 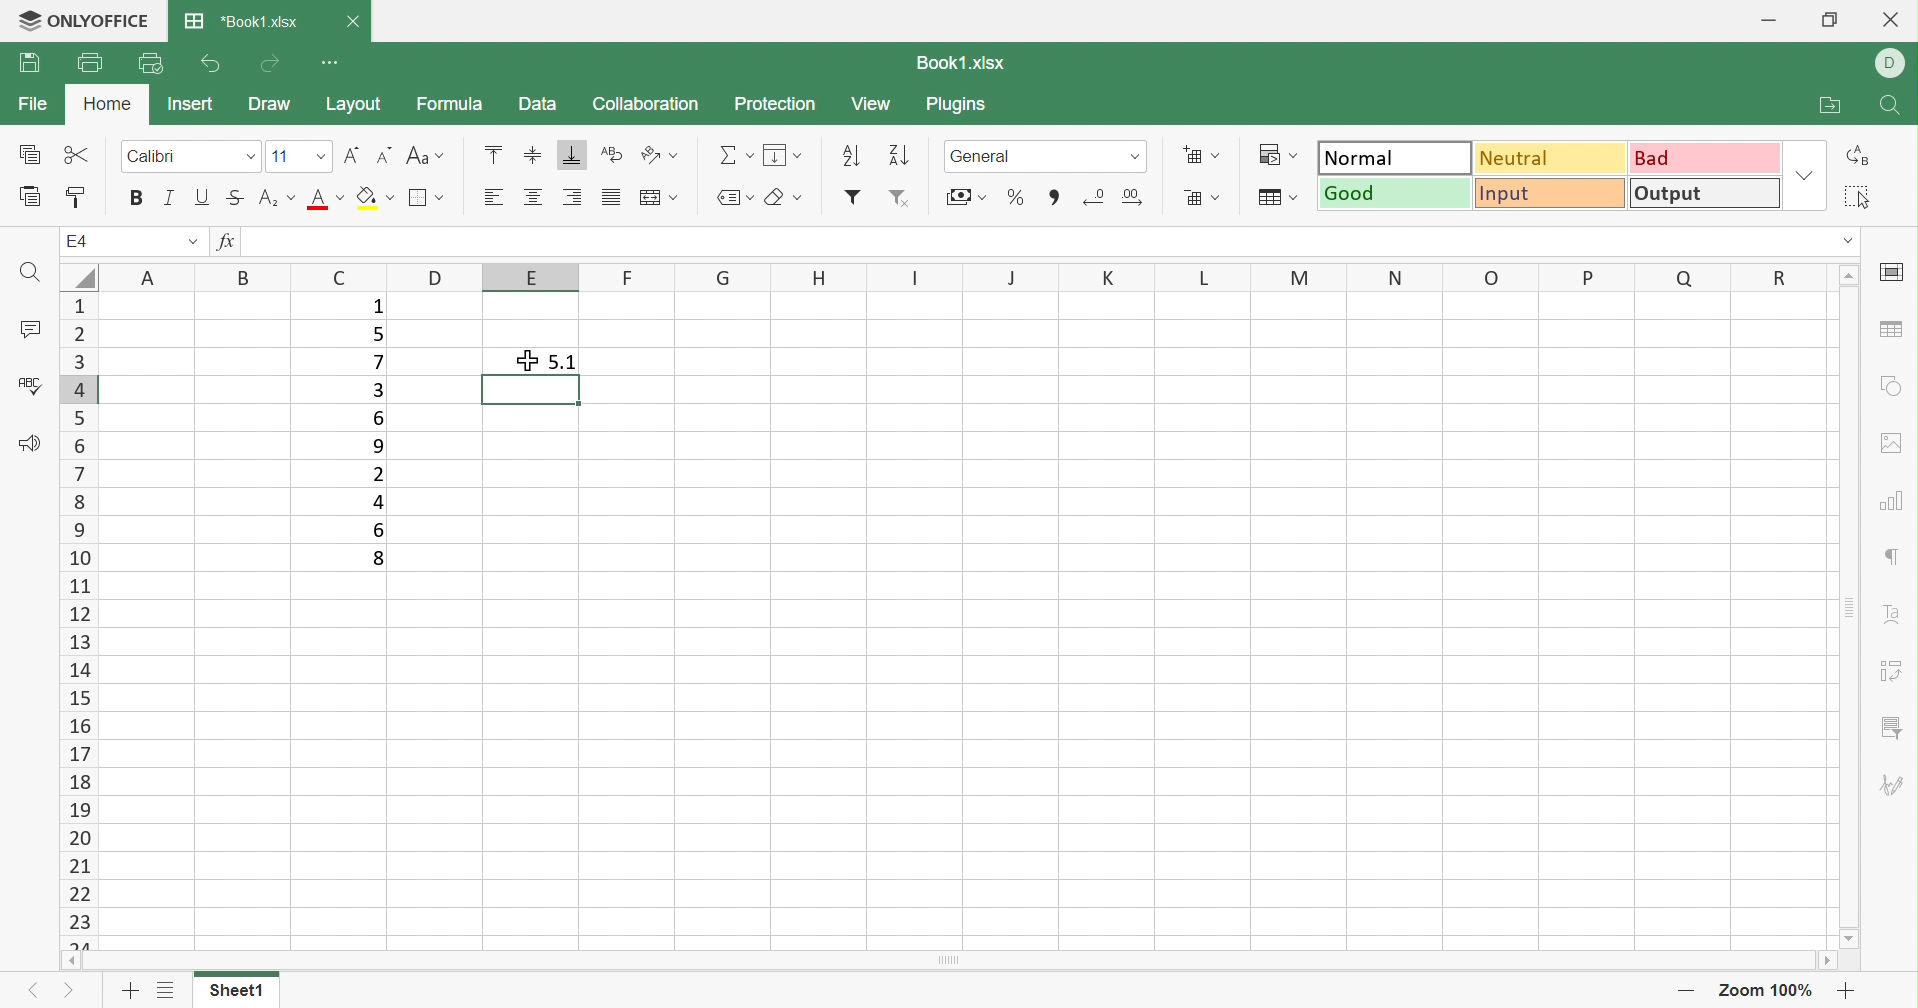 What do you see at coordinates (849, 197) in the screenshot?
I see `Filter` at bounding box center [849, 197].